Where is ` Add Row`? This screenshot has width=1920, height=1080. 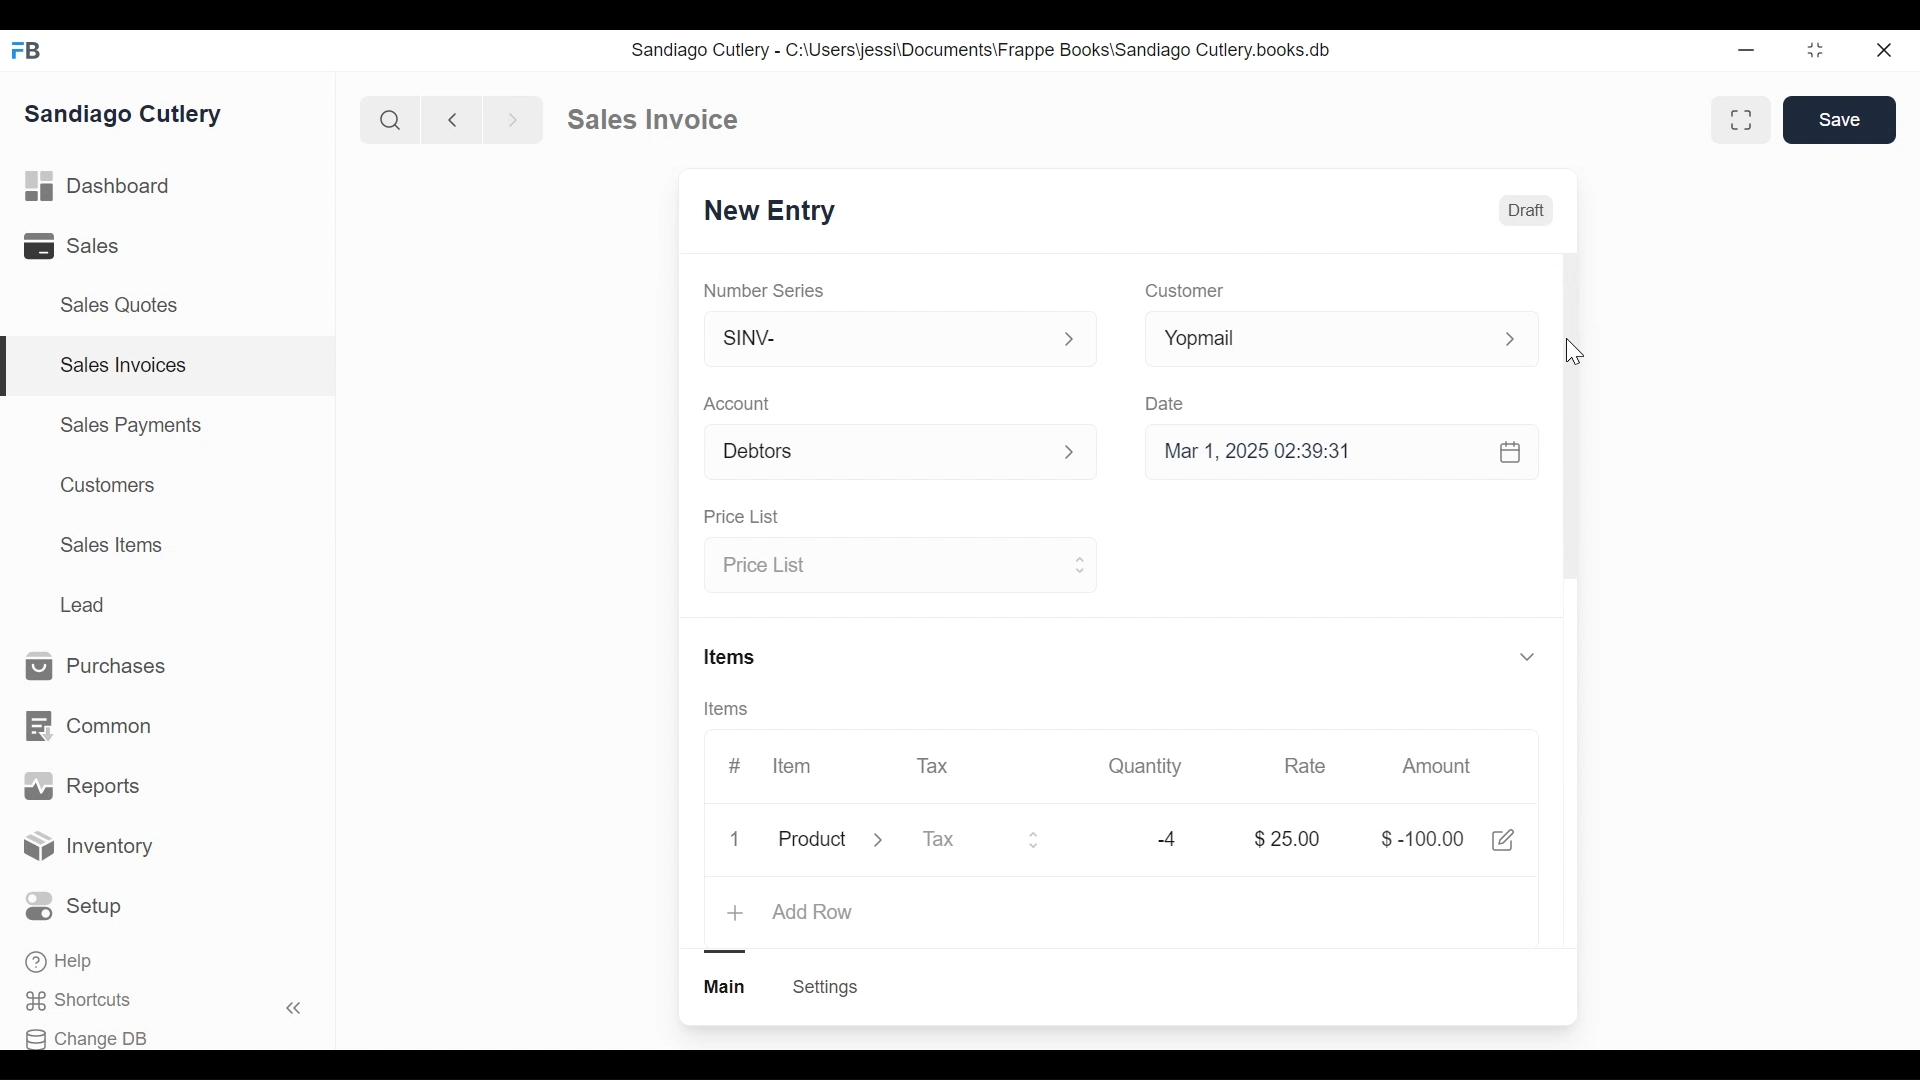
 Add Row is located at coordinates (791, 913).